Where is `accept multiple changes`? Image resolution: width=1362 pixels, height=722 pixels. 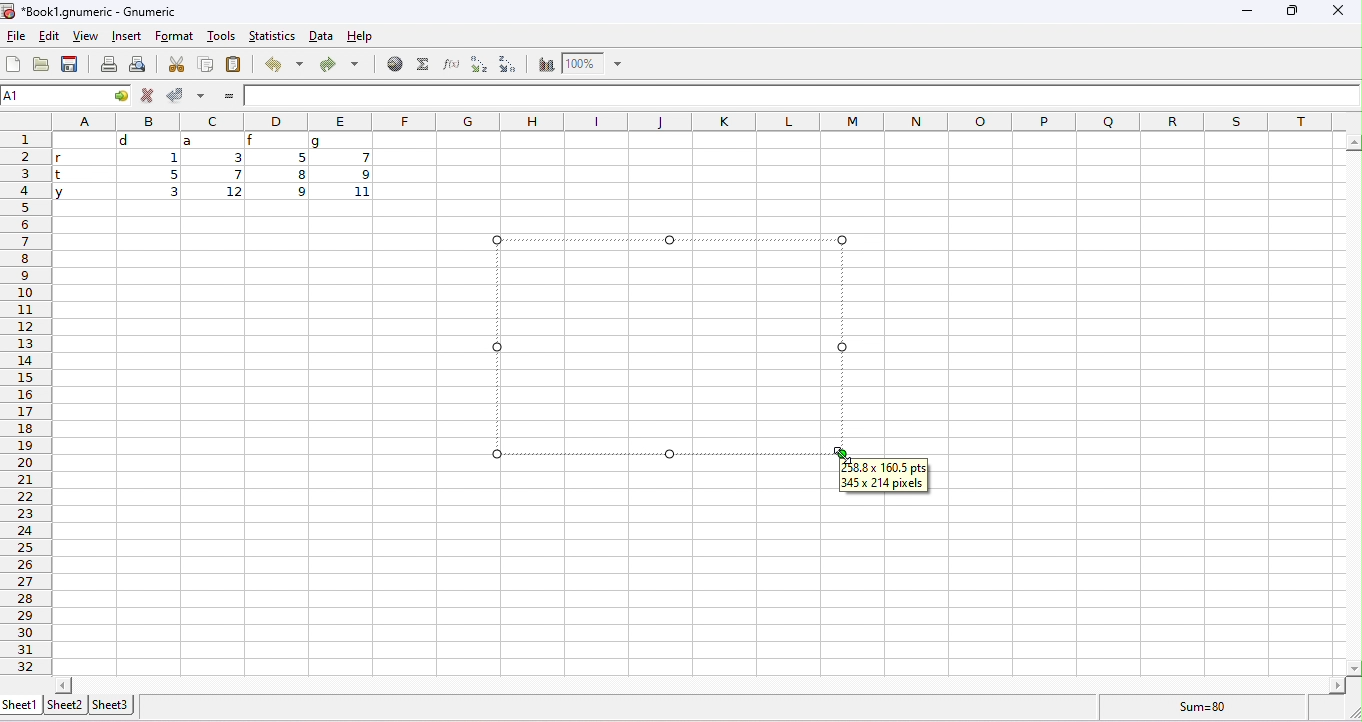
accept multiple changes is located at coordinates (202, 95).